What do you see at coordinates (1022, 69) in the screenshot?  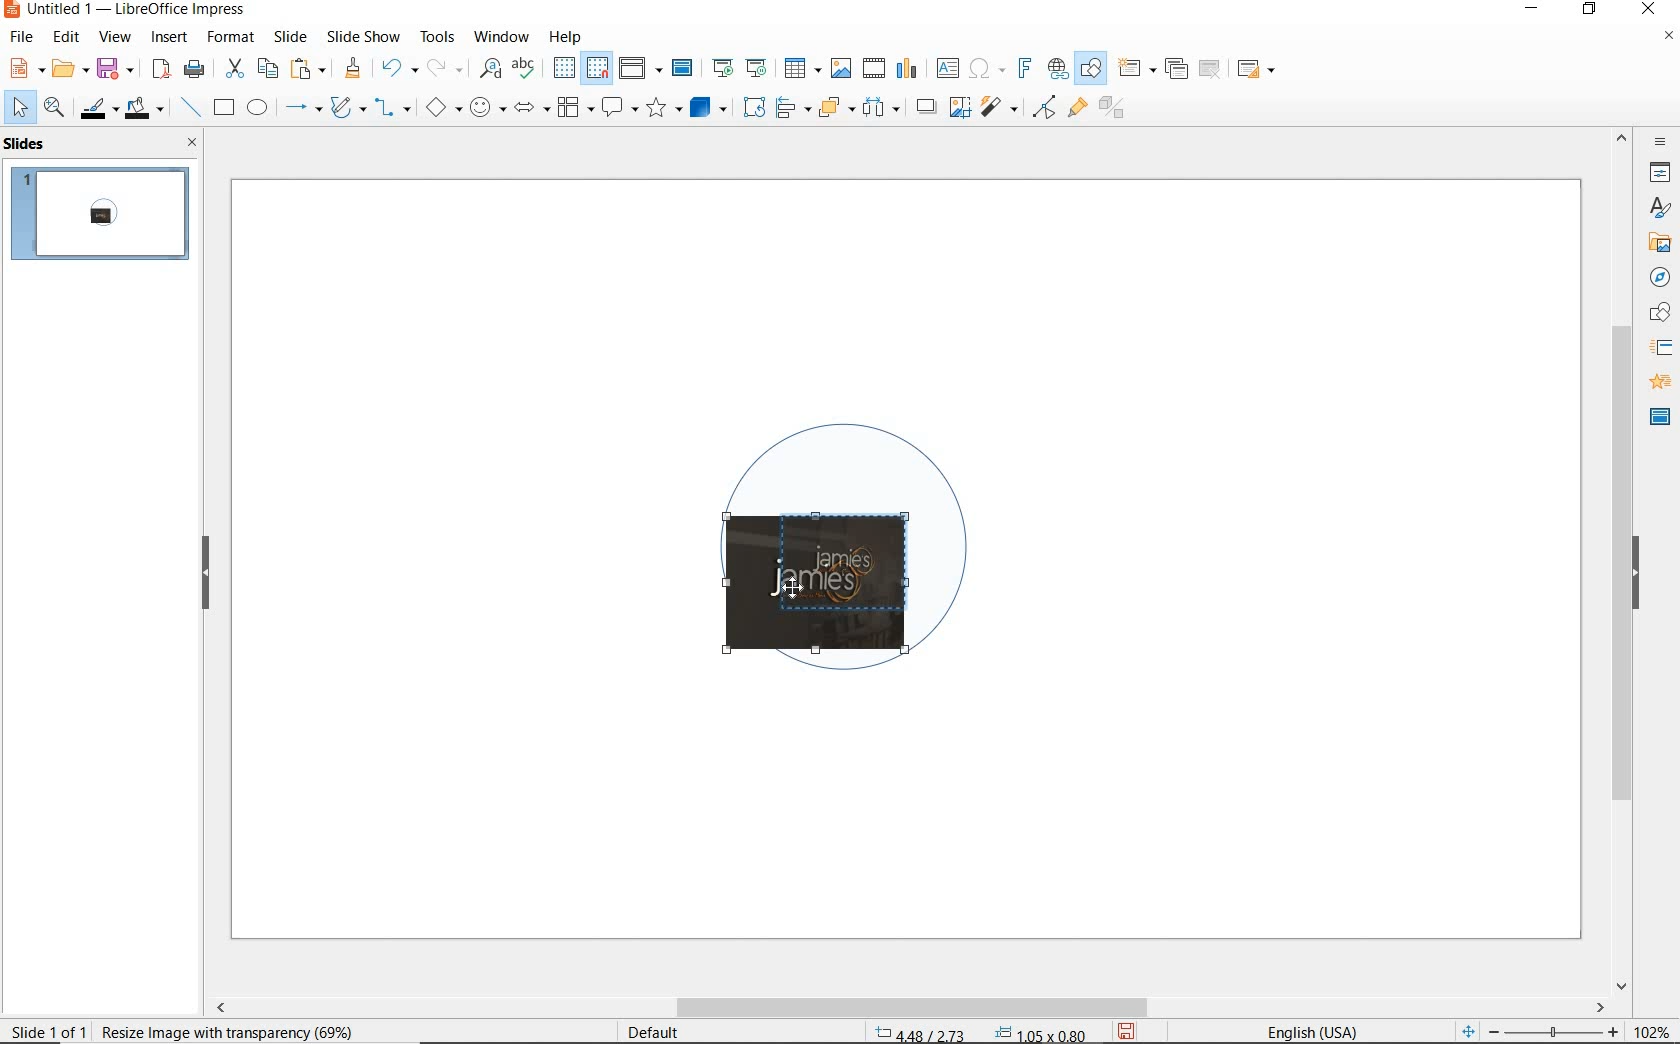 I see `insert fontwork text` at bounding box center [1022, 69].